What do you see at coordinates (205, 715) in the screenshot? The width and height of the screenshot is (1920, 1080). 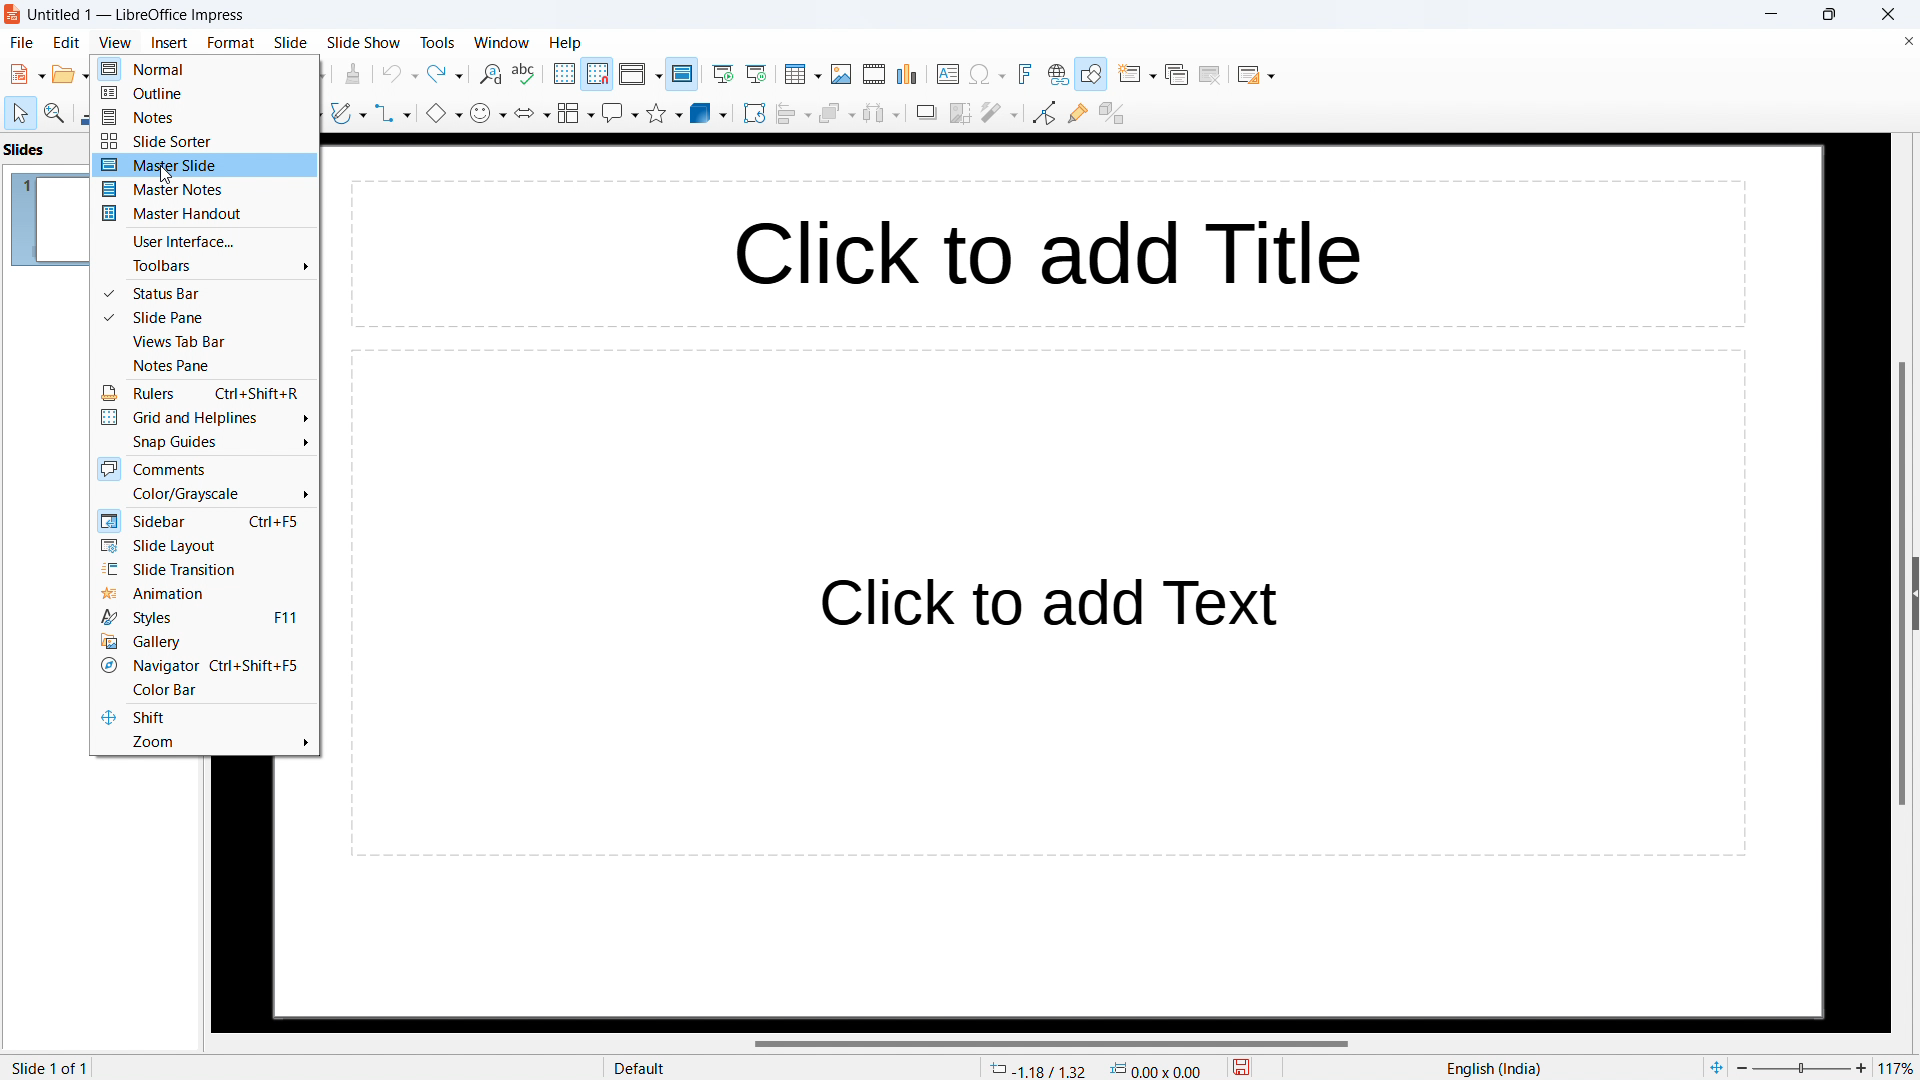 I see `shift` at bounding box center [205, 715].